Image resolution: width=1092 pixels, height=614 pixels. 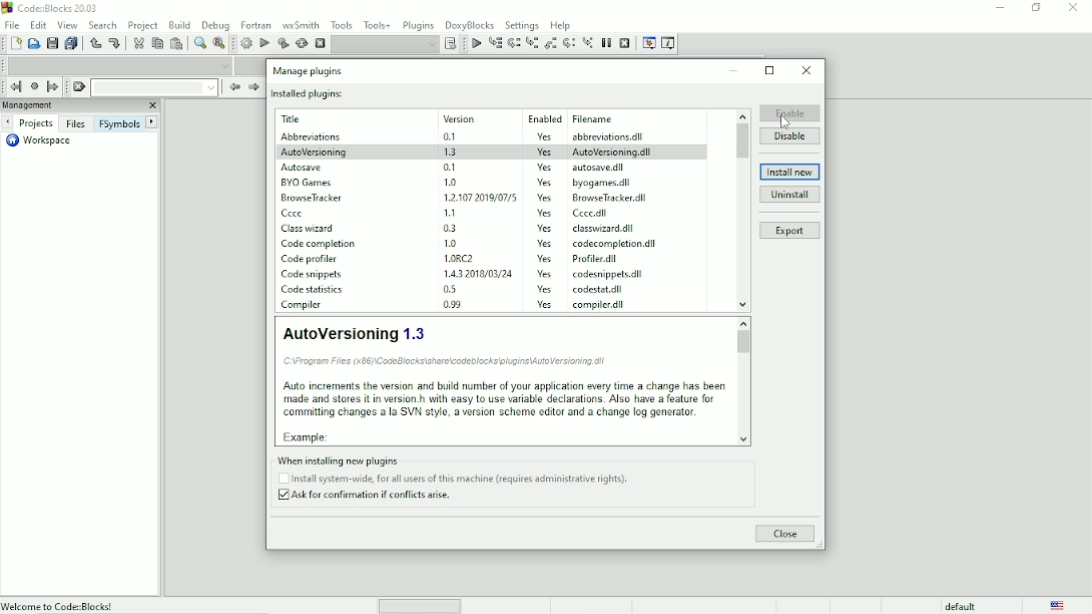 I want to click on scroll down , so click(x=745, y=439).